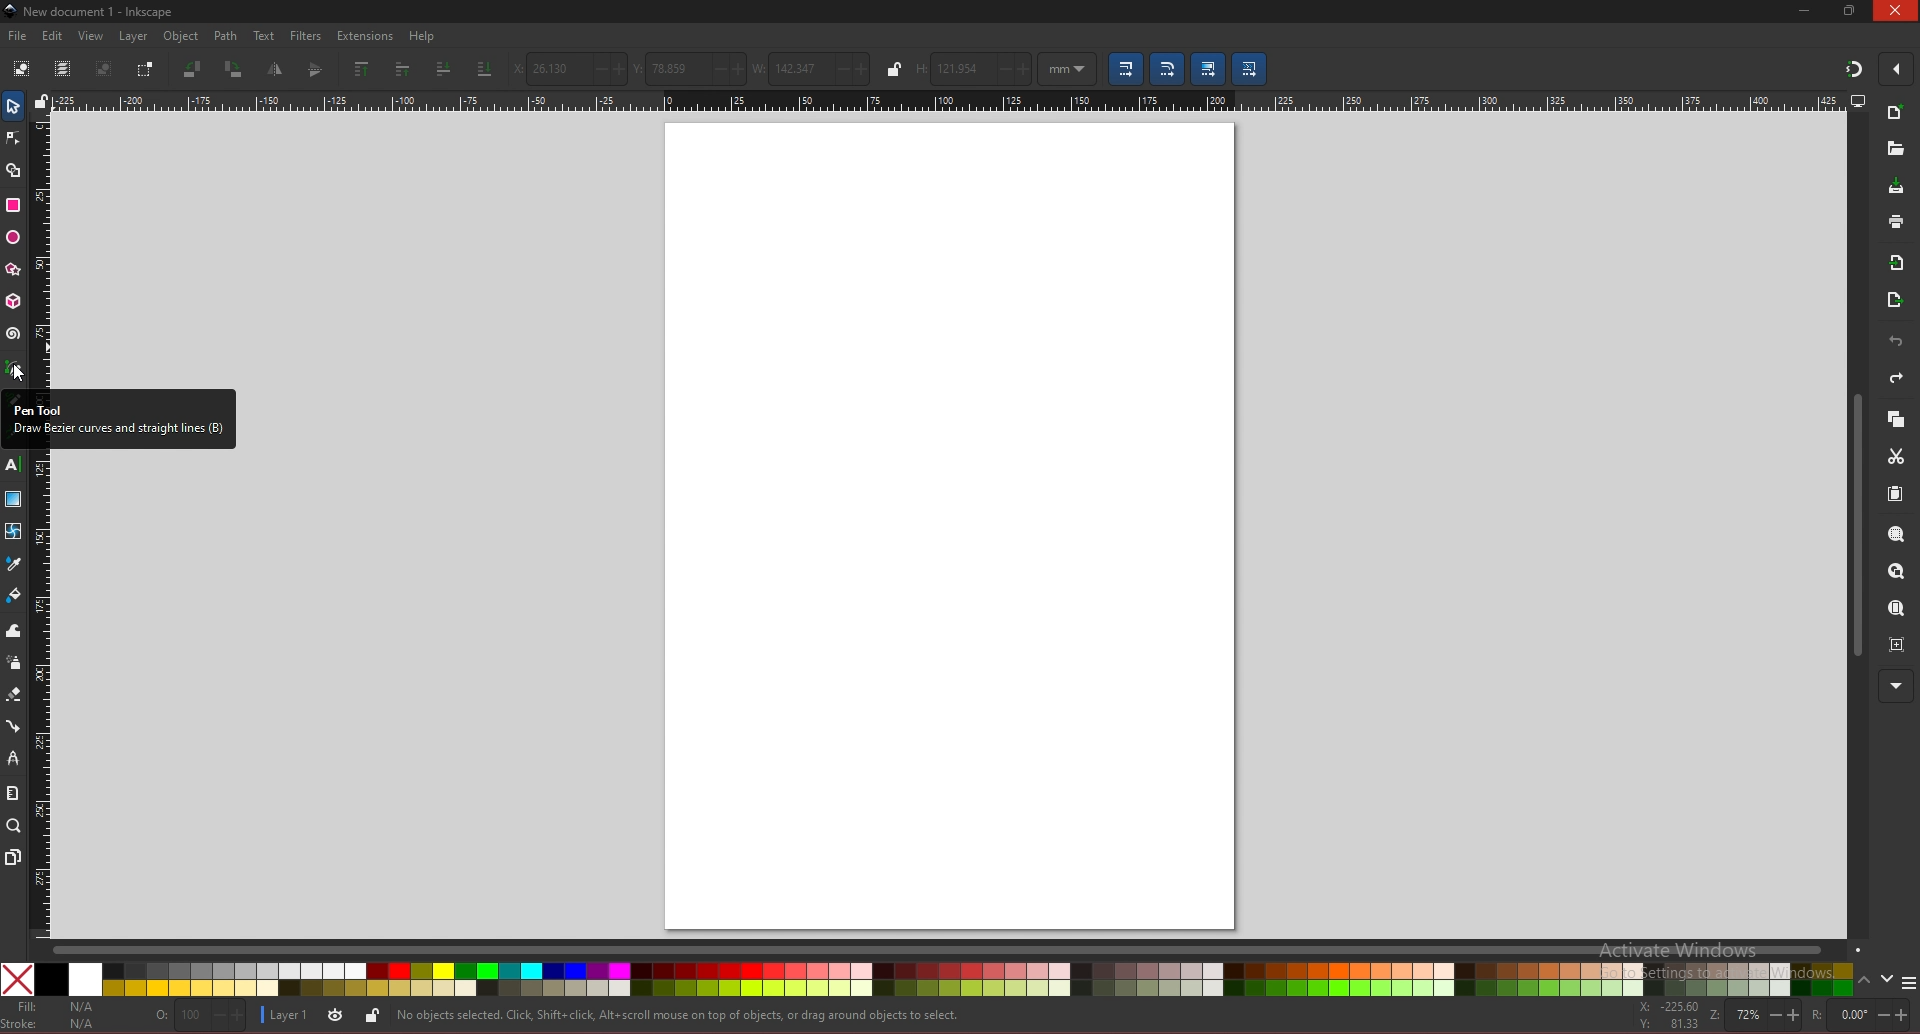  Describe the element at coordinates (1896, 457) in the screenshot. I see `cut` at that location.